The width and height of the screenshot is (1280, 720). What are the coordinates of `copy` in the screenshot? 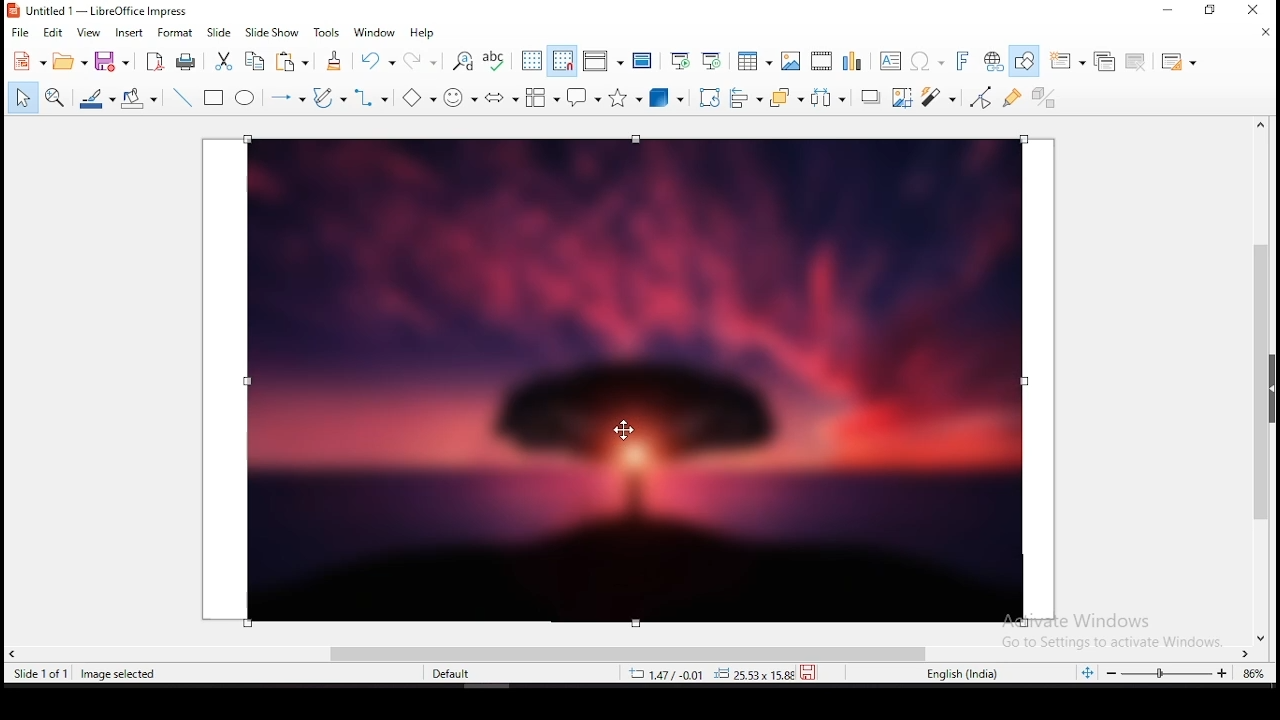 It's located at (289, 61).